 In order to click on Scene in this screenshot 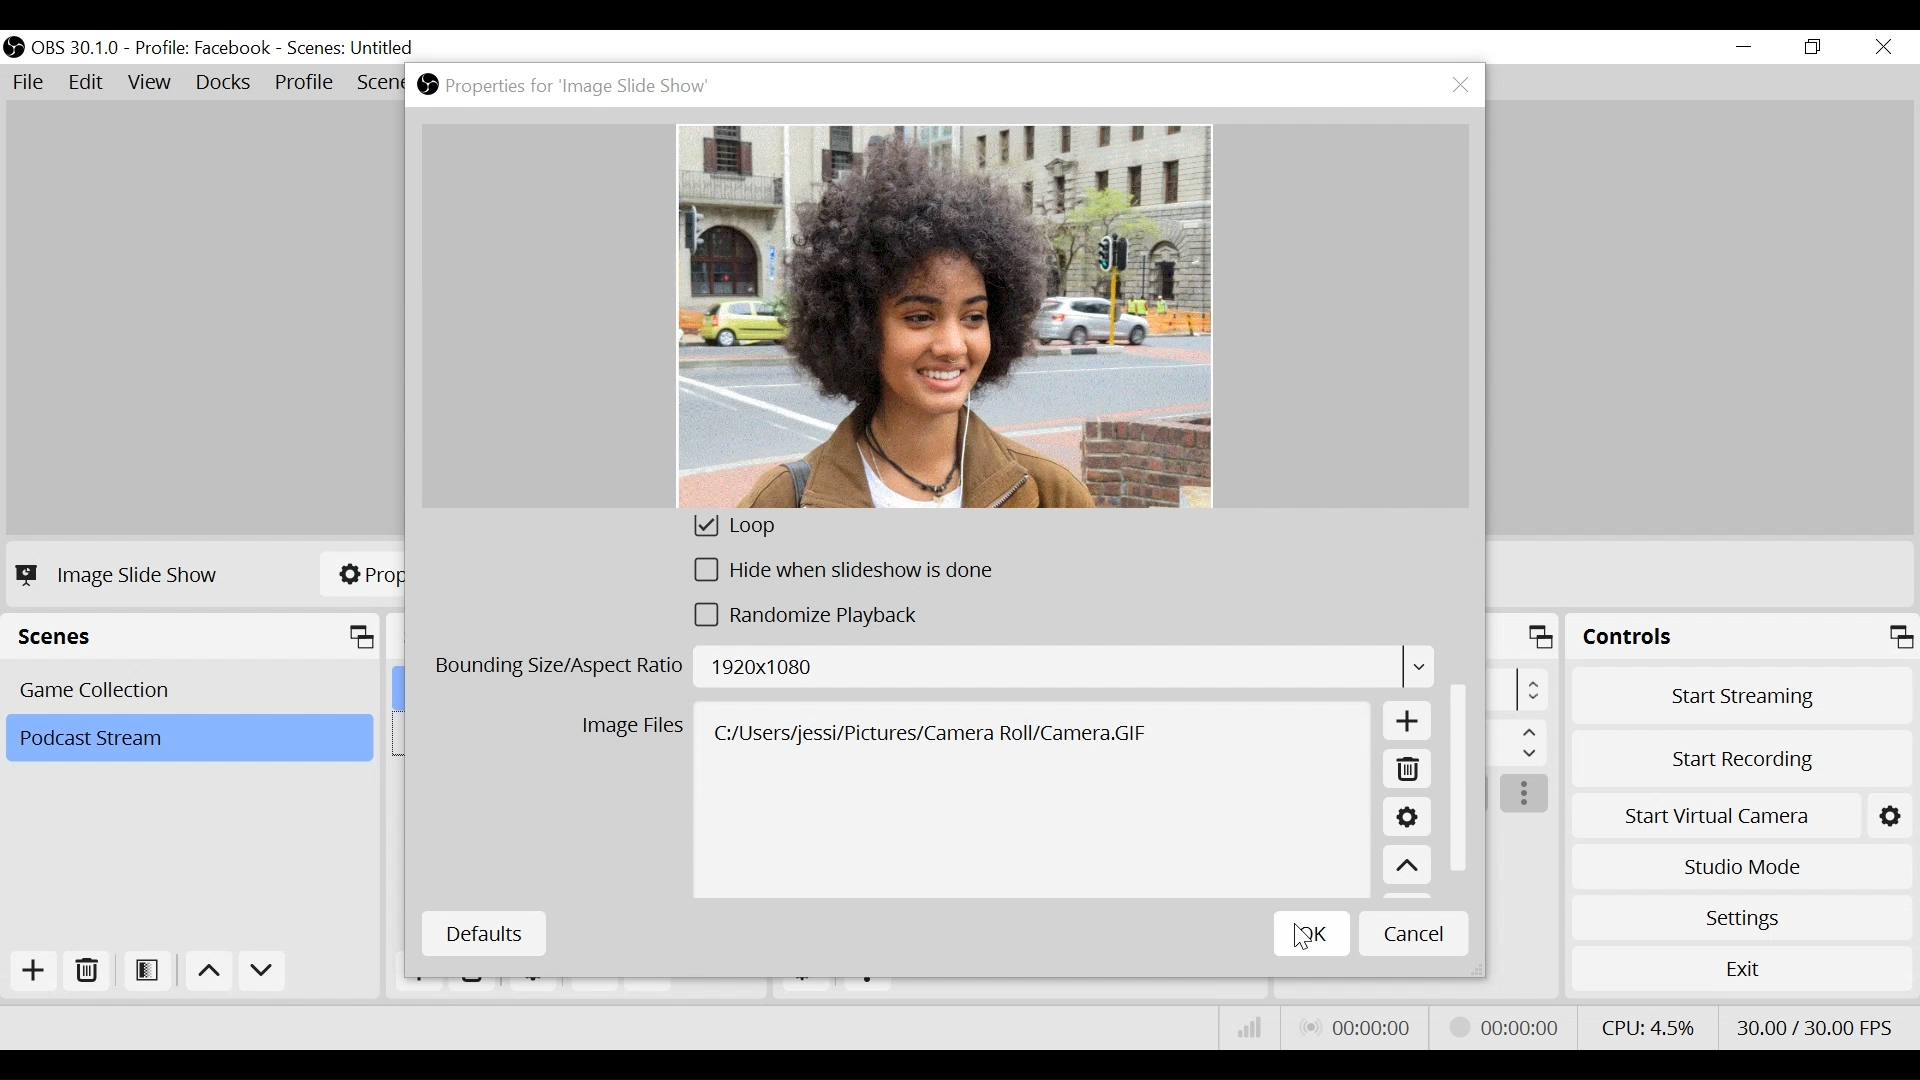, I will do `click(193, 688)`.